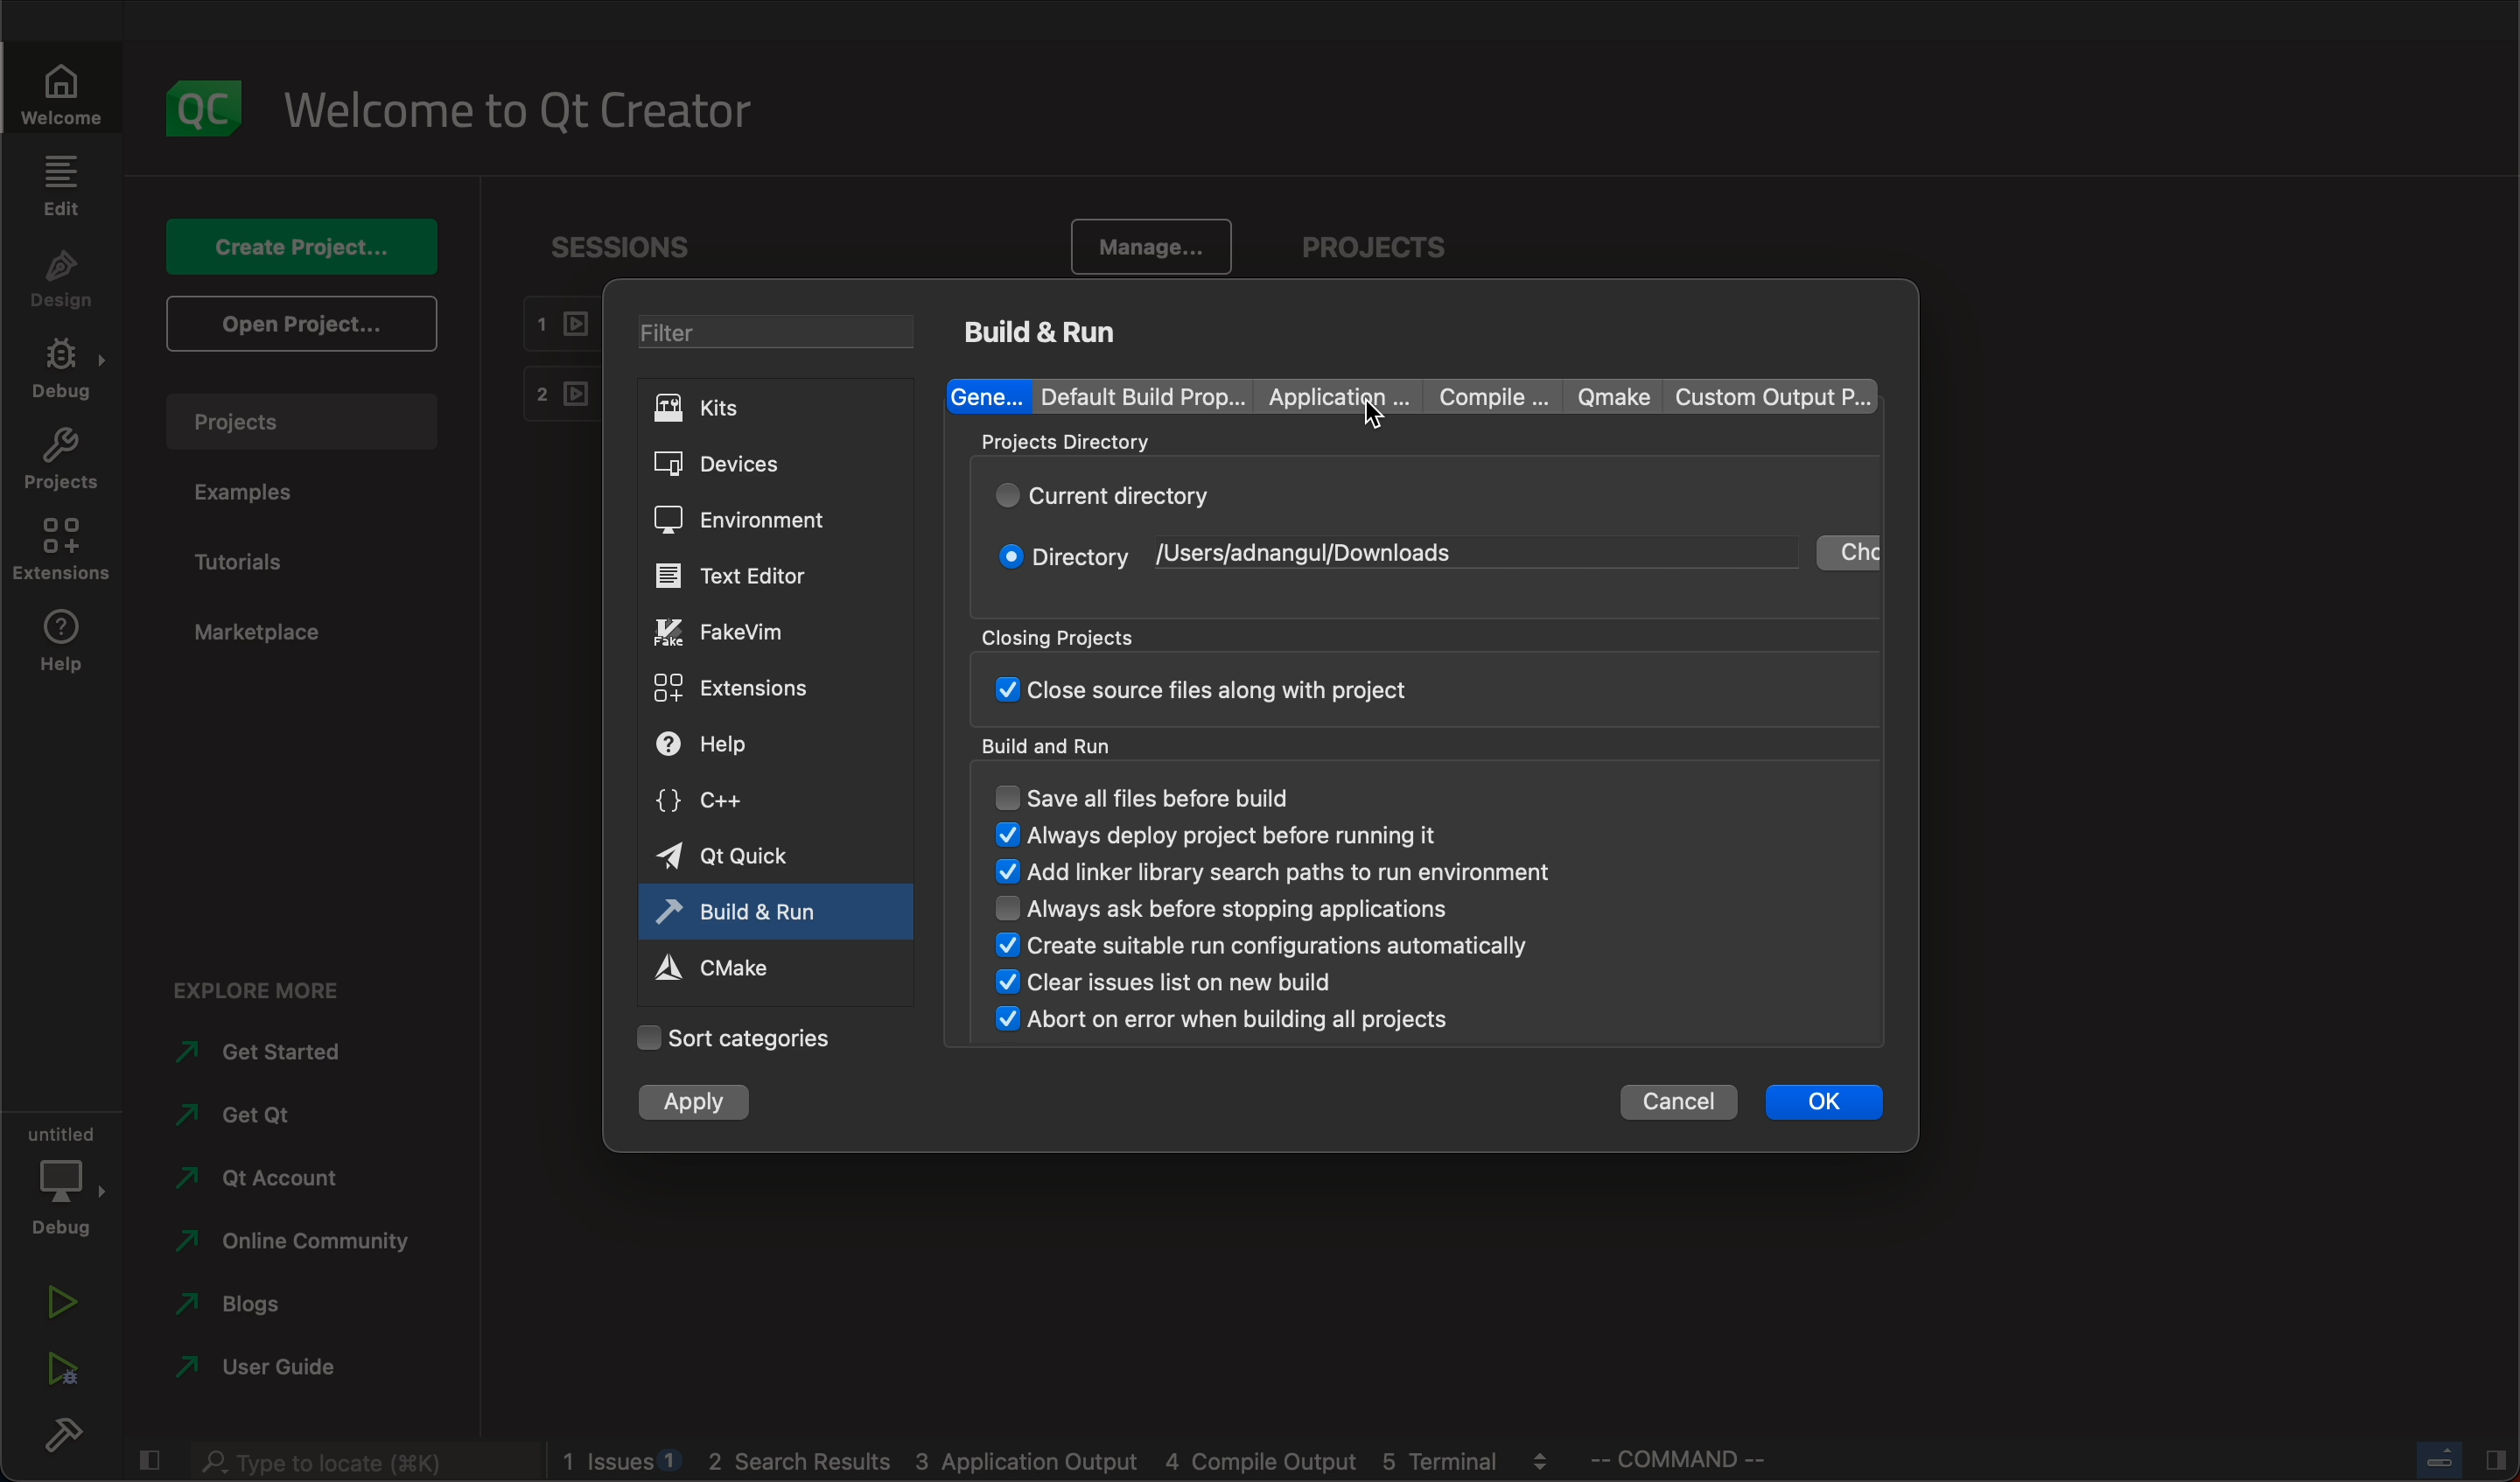 Image resolution: width=2520 pixels, height=1482 pixels. Describe the element at coordinates (1271, 945) in the screenshot. I see `' Create suitable run configurations automatically` at that location.